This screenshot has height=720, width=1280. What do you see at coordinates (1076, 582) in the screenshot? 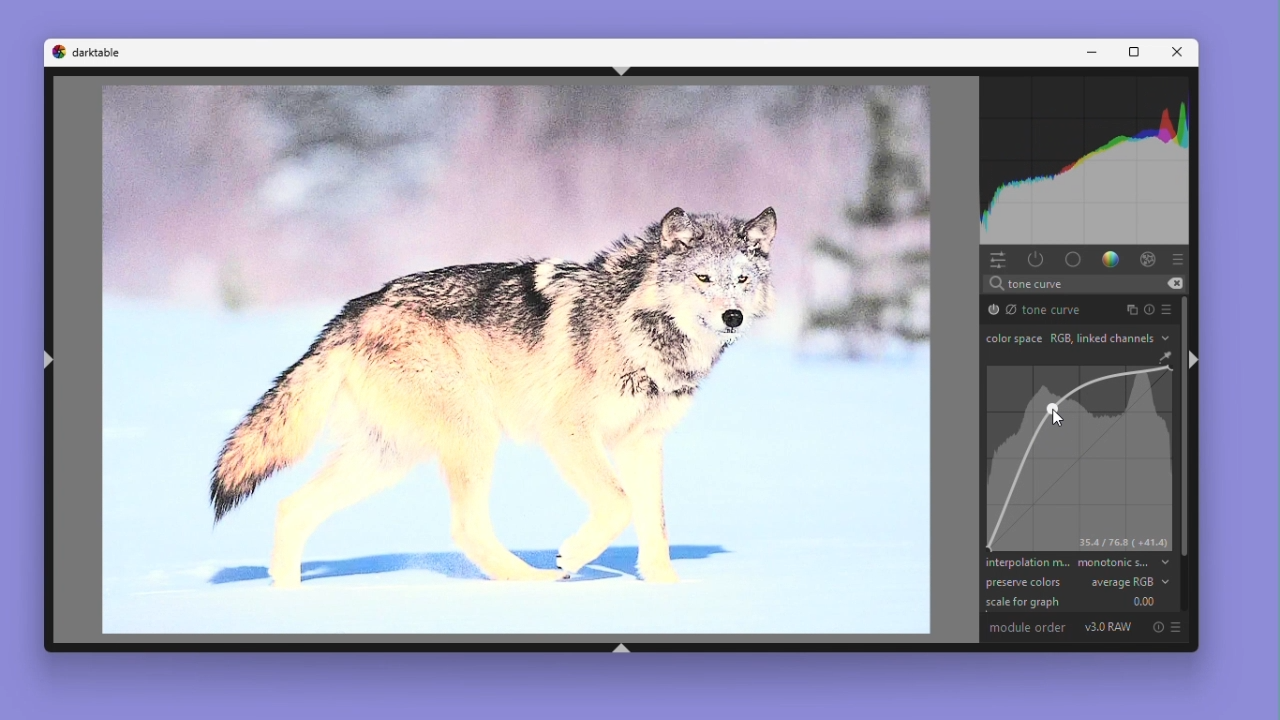
I see `preserve colours average RGB` at bounding box center [1076, 582].